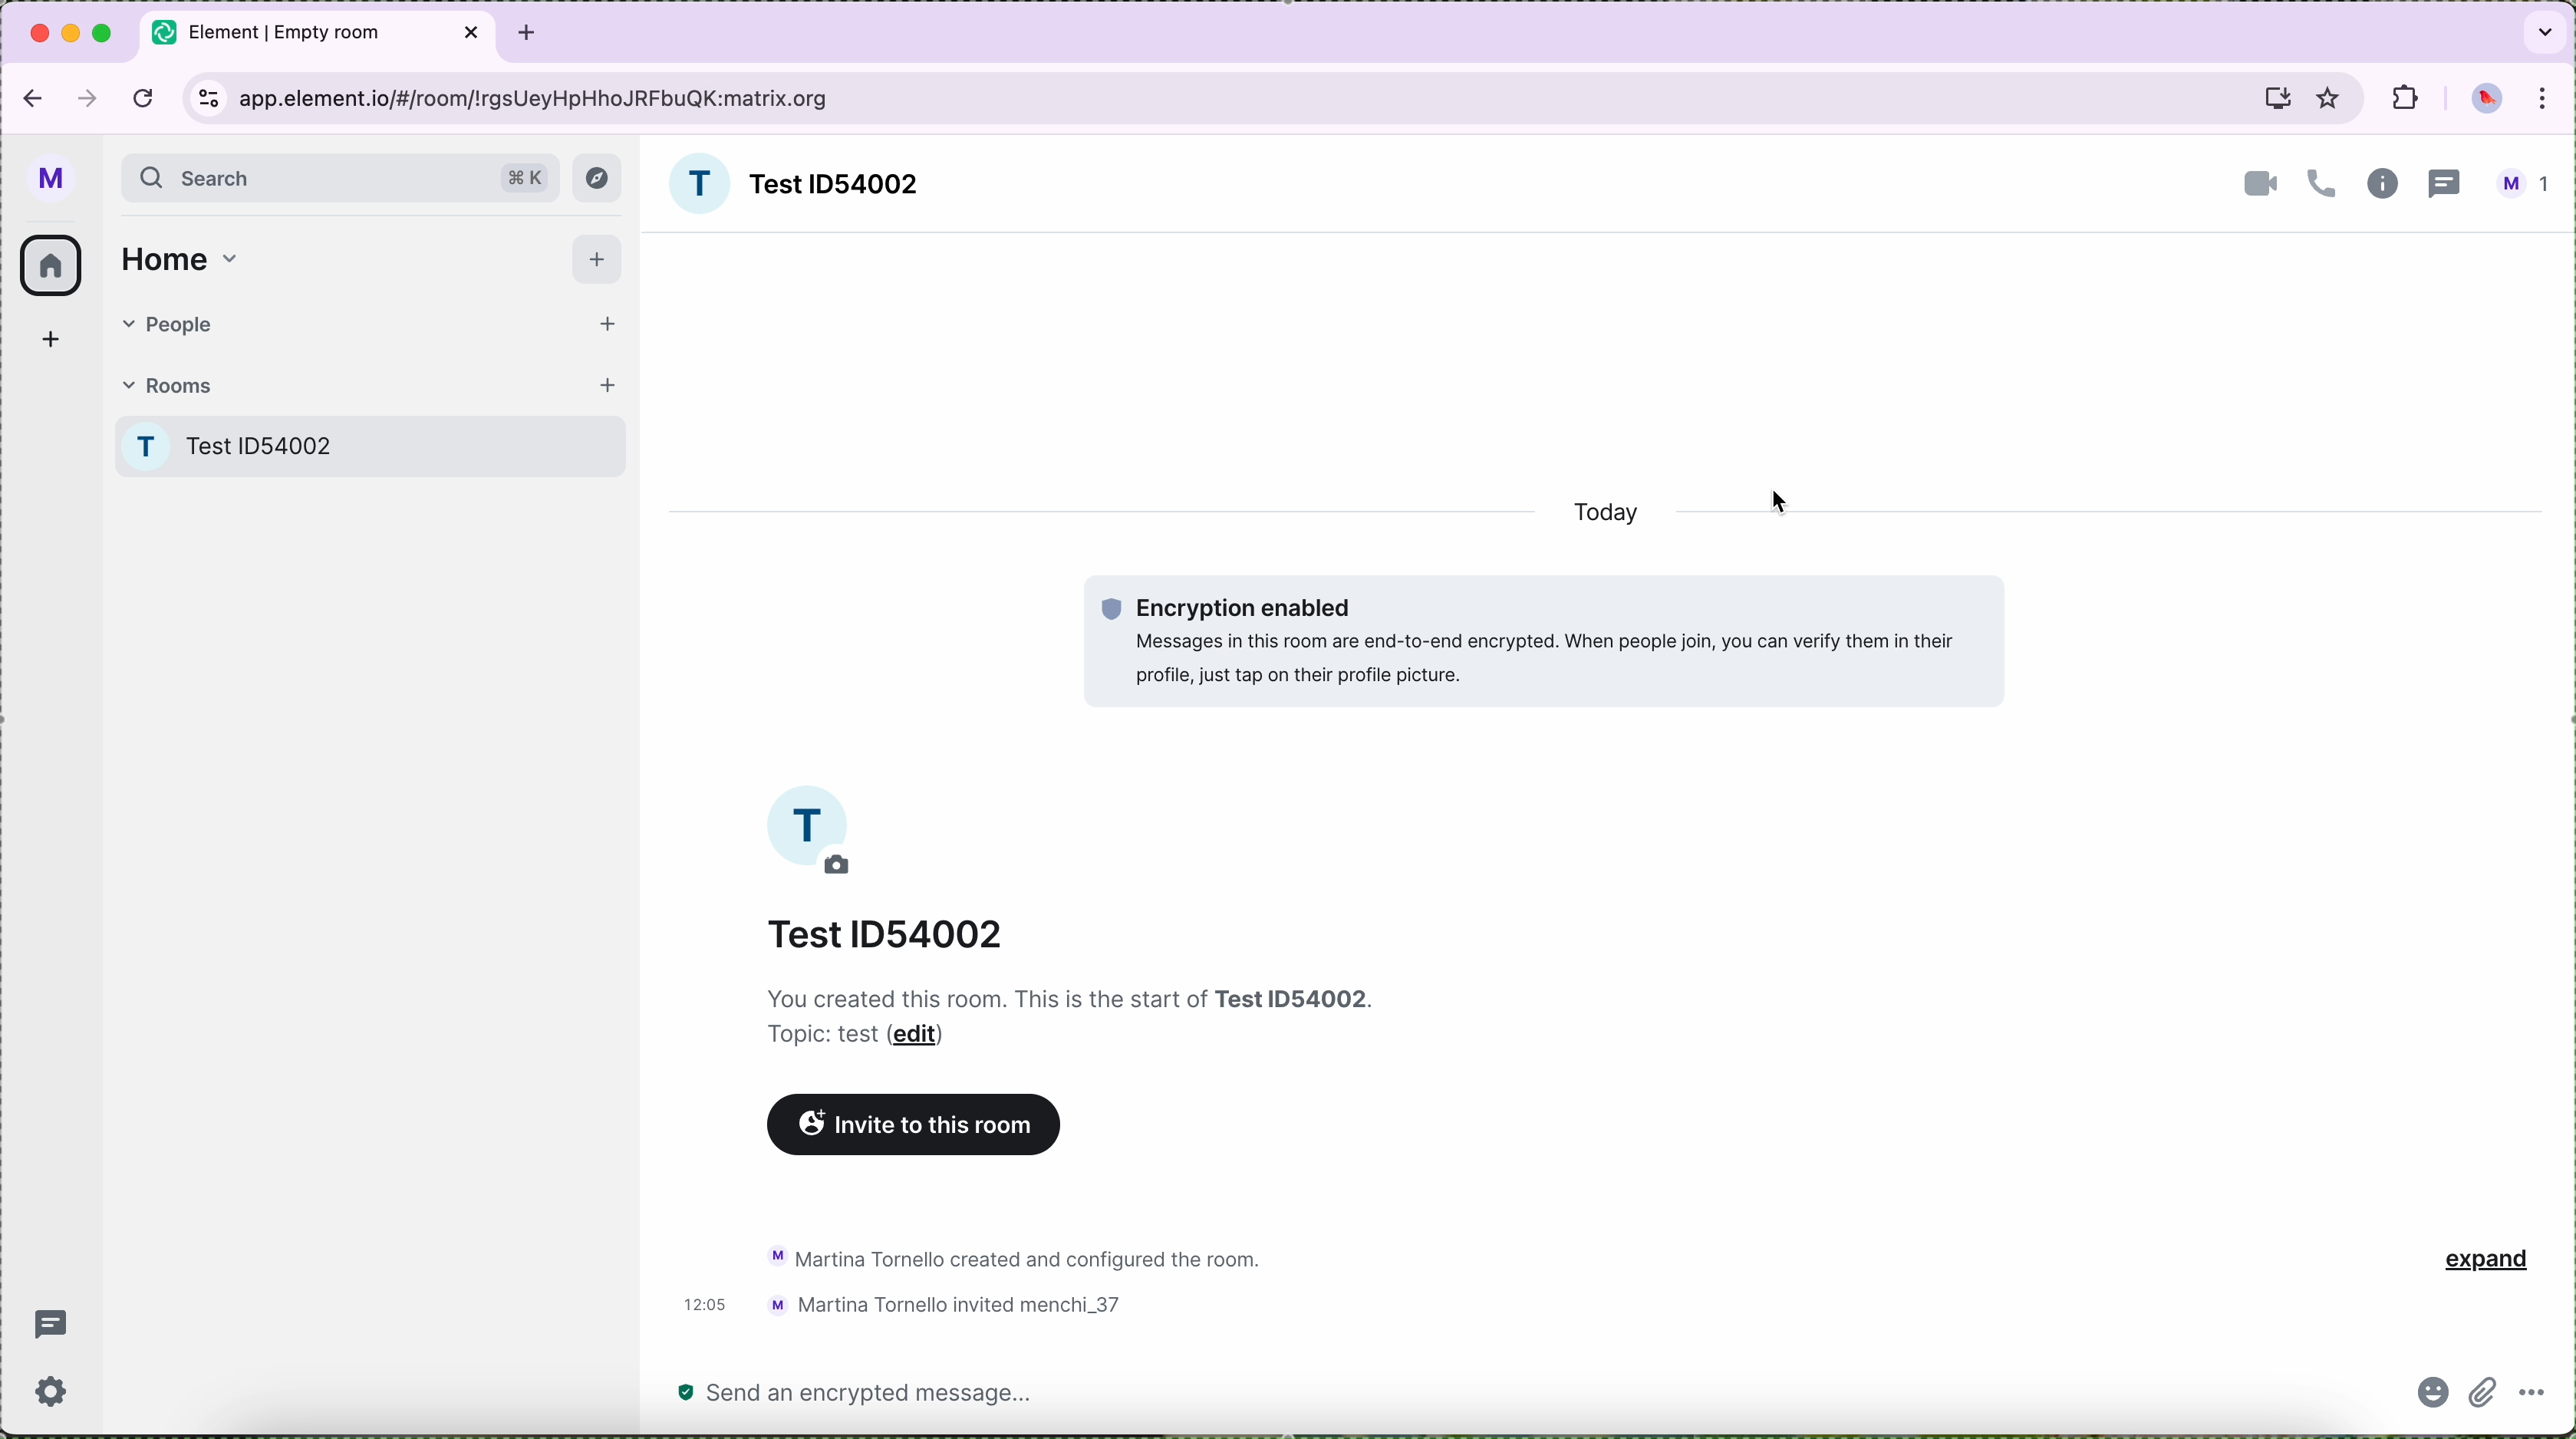  What do you see at coordinates (905, 934) in the screenshot?
I see `Test ID 54002` at bounding box center [905, 934].